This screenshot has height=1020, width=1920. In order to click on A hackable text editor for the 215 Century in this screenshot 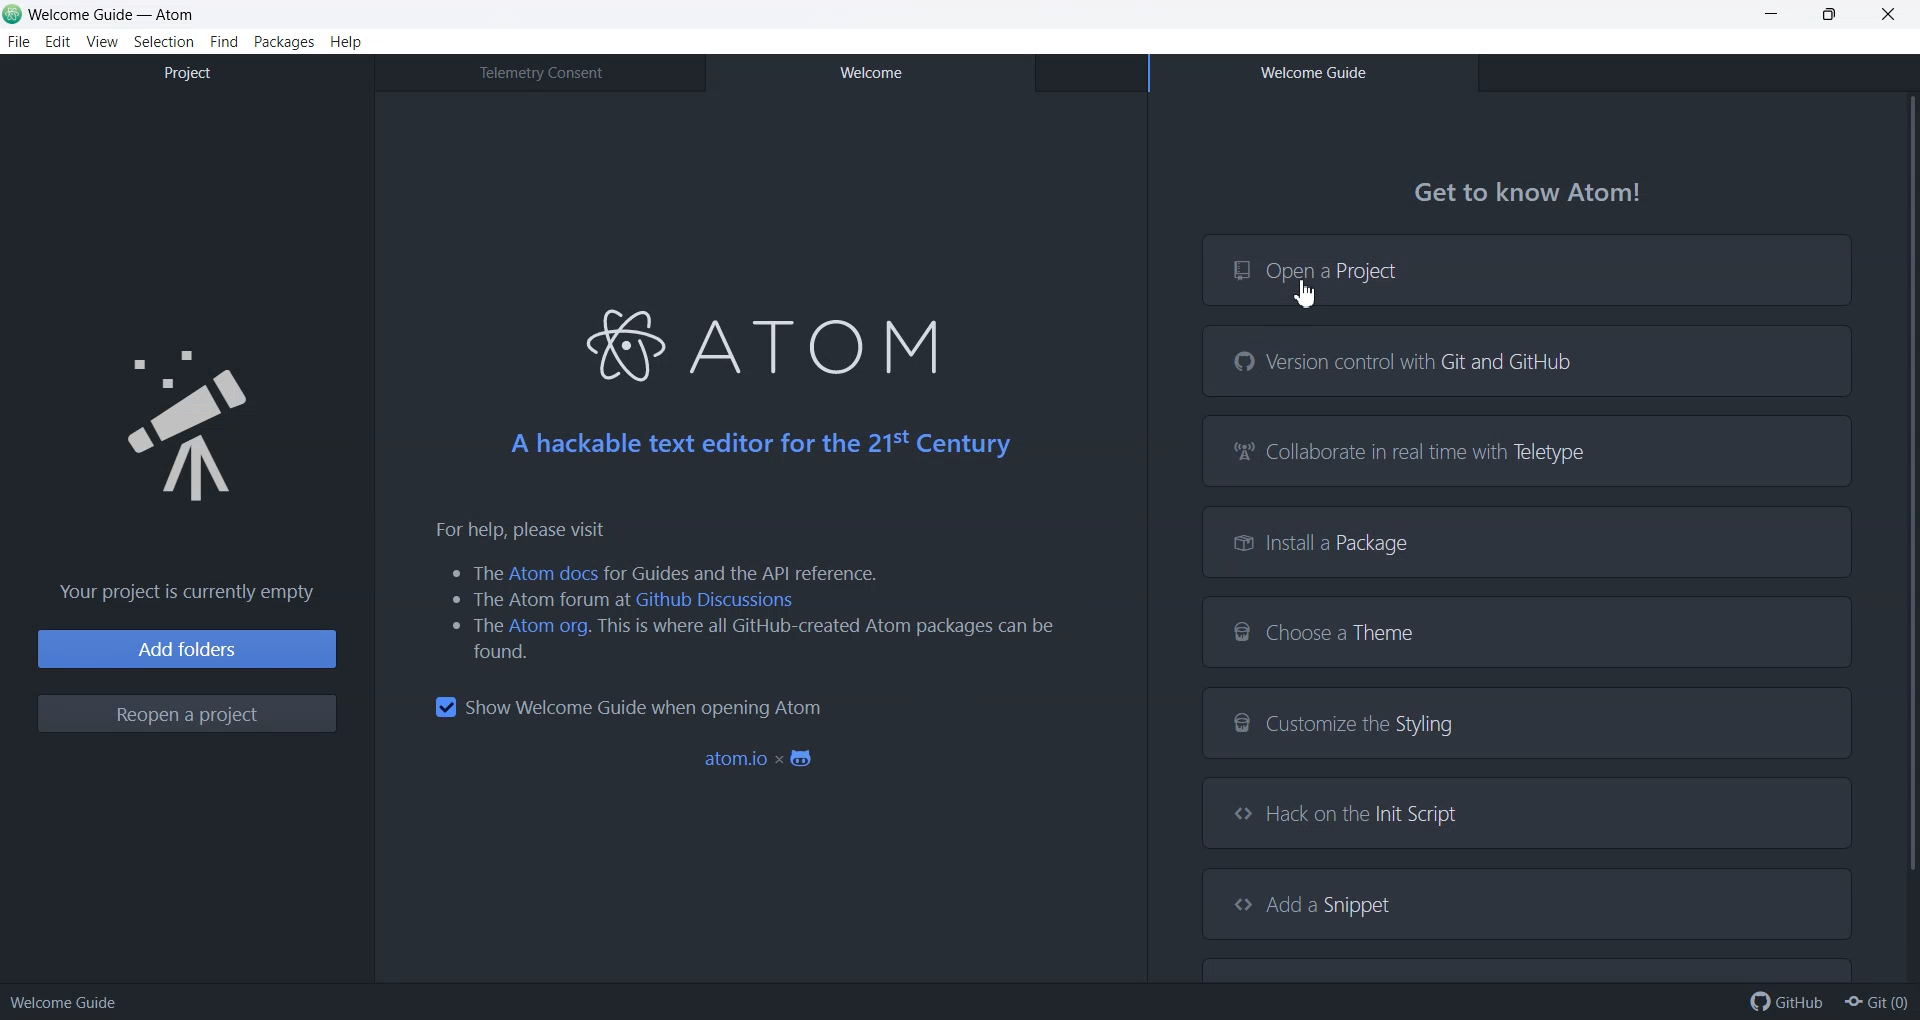, I will do `click(759, 443)`.